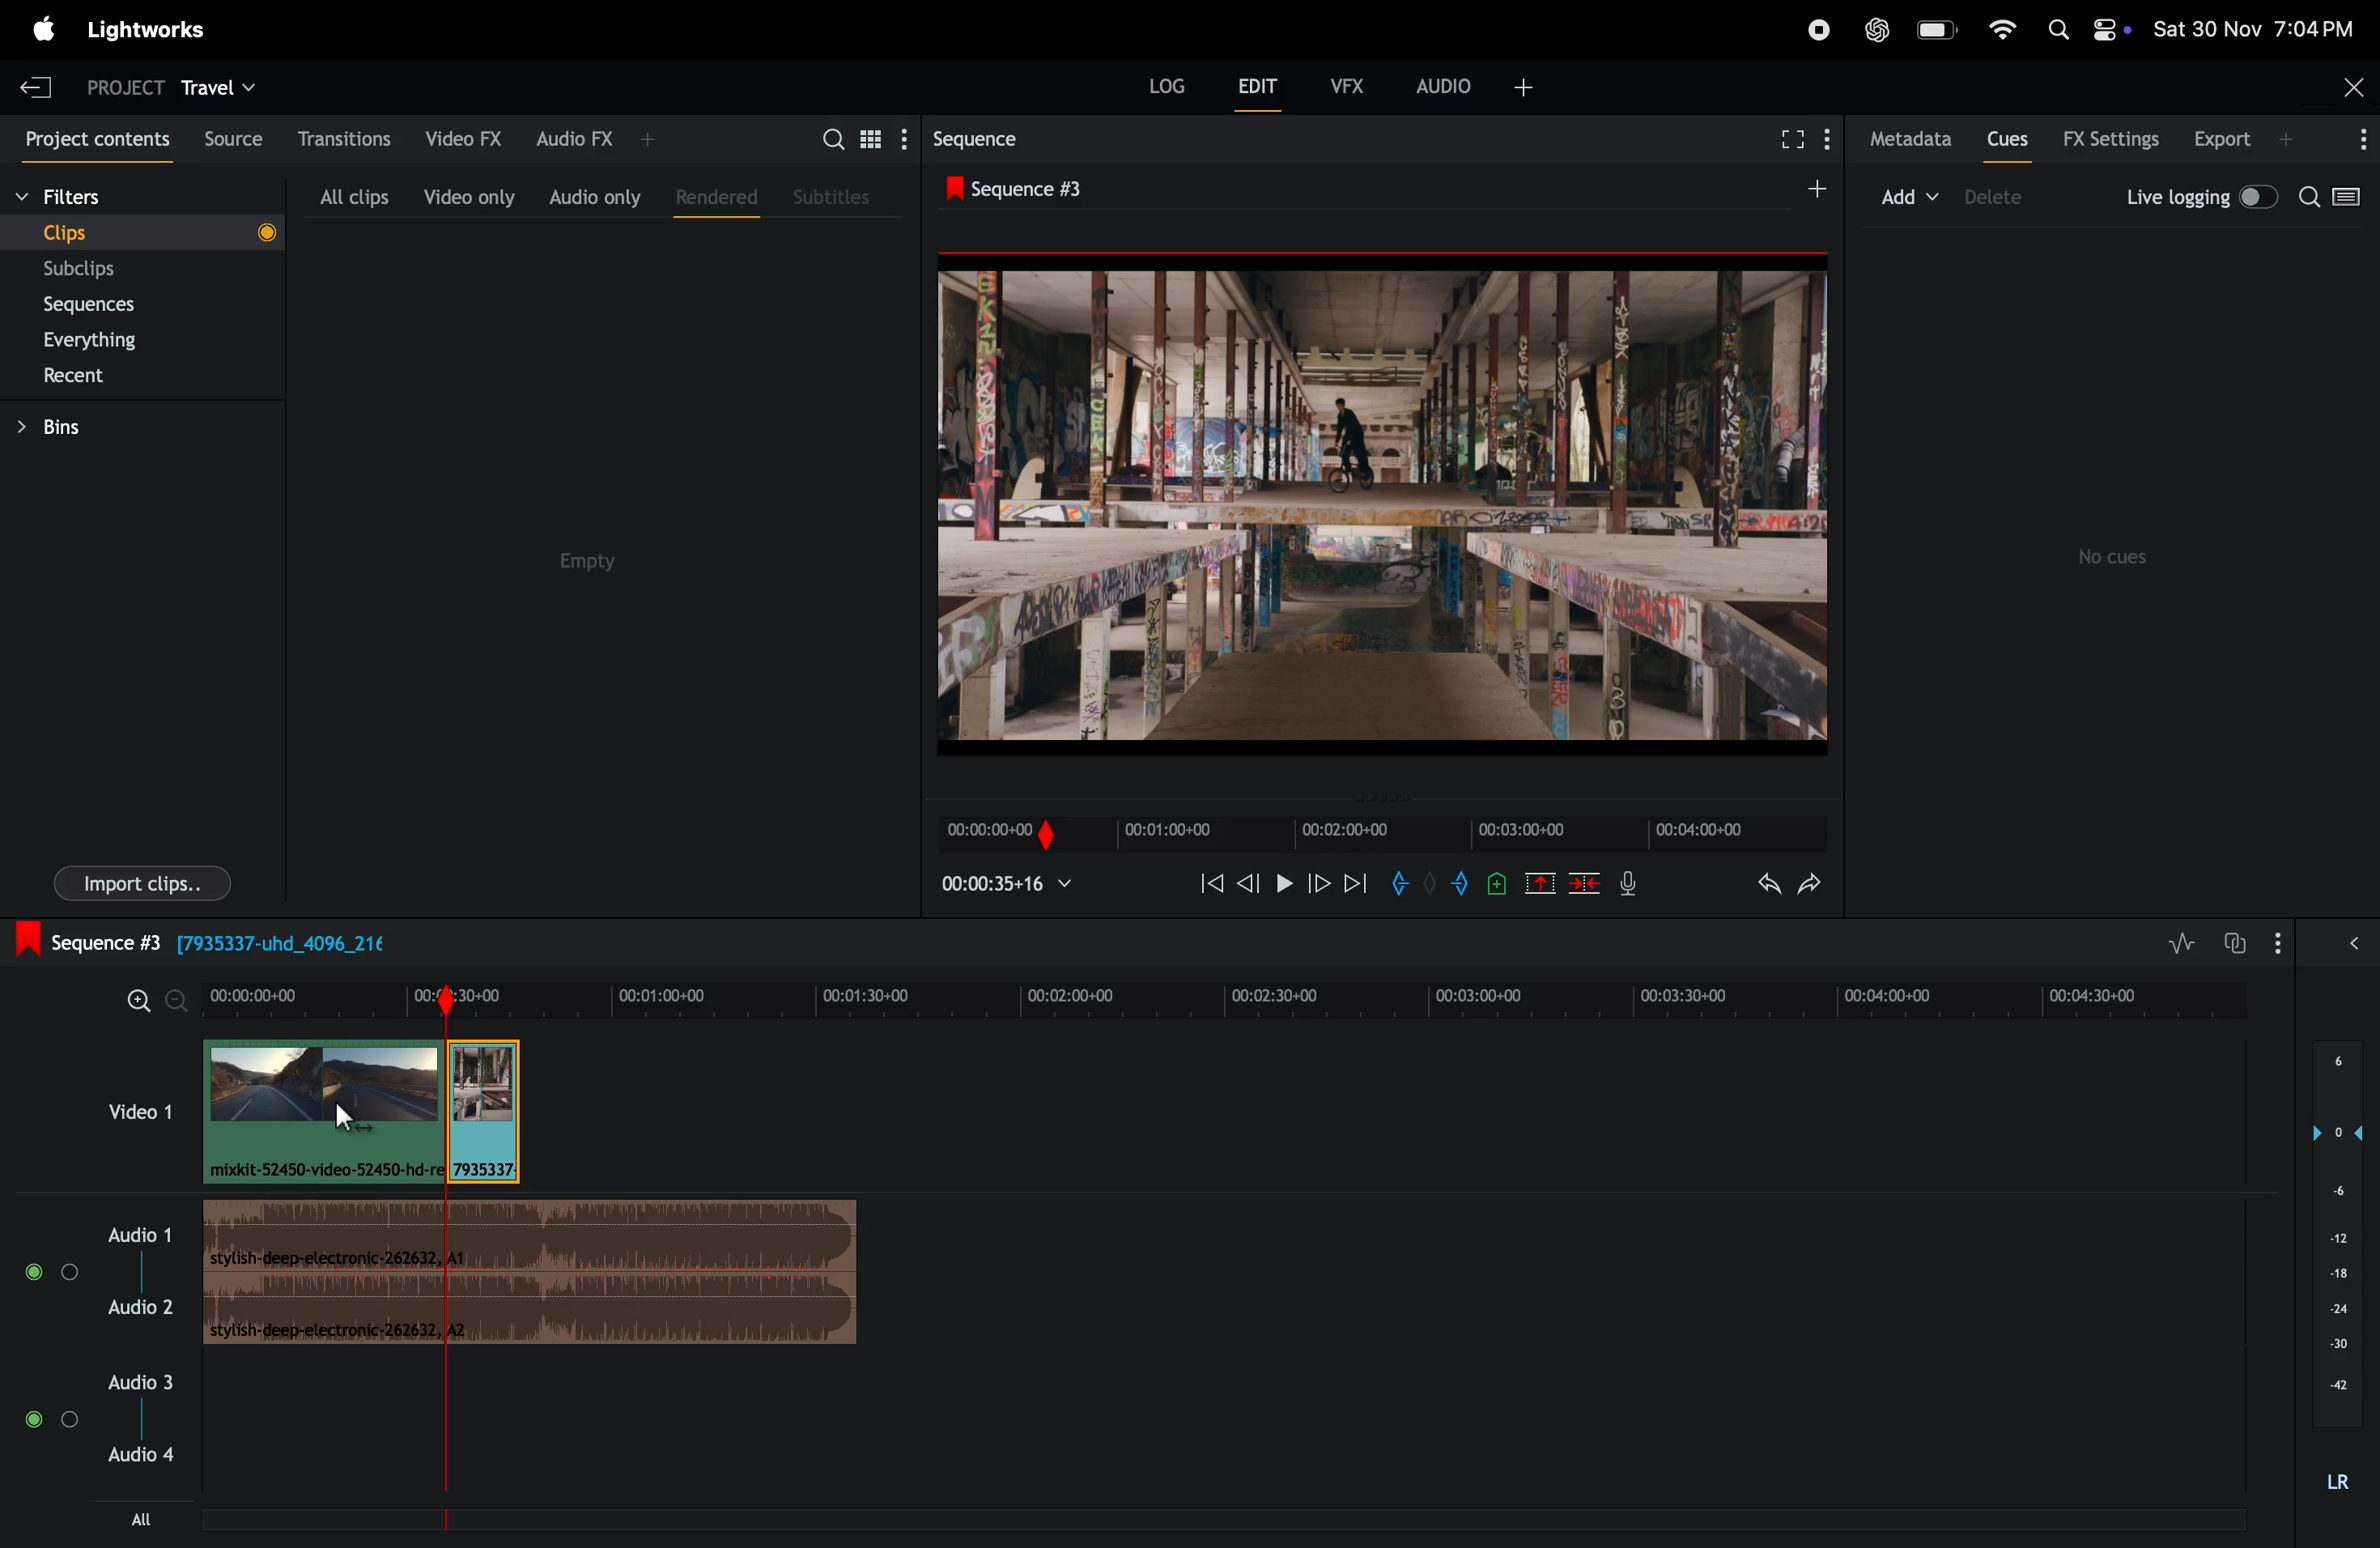  What do you see at coordinates (2003, 198) in the screenshot?
I see `delete` at bounding box center [2003, 198].